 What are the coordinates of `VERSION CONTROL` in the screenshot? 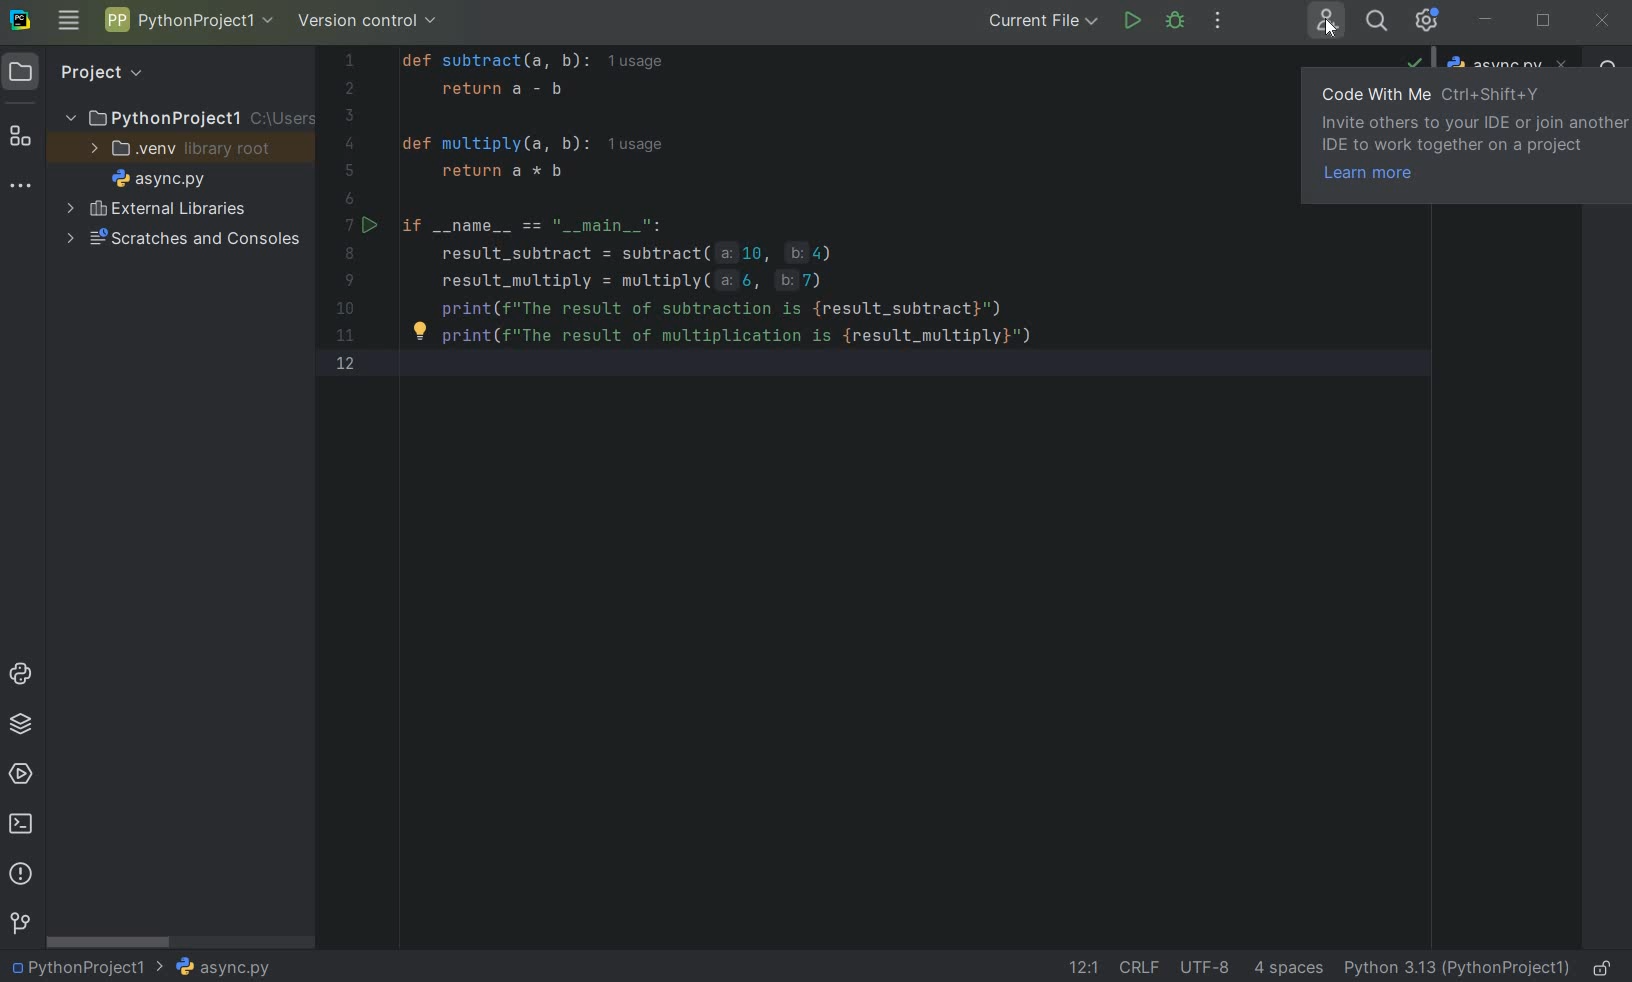 It's located at (19, 923).